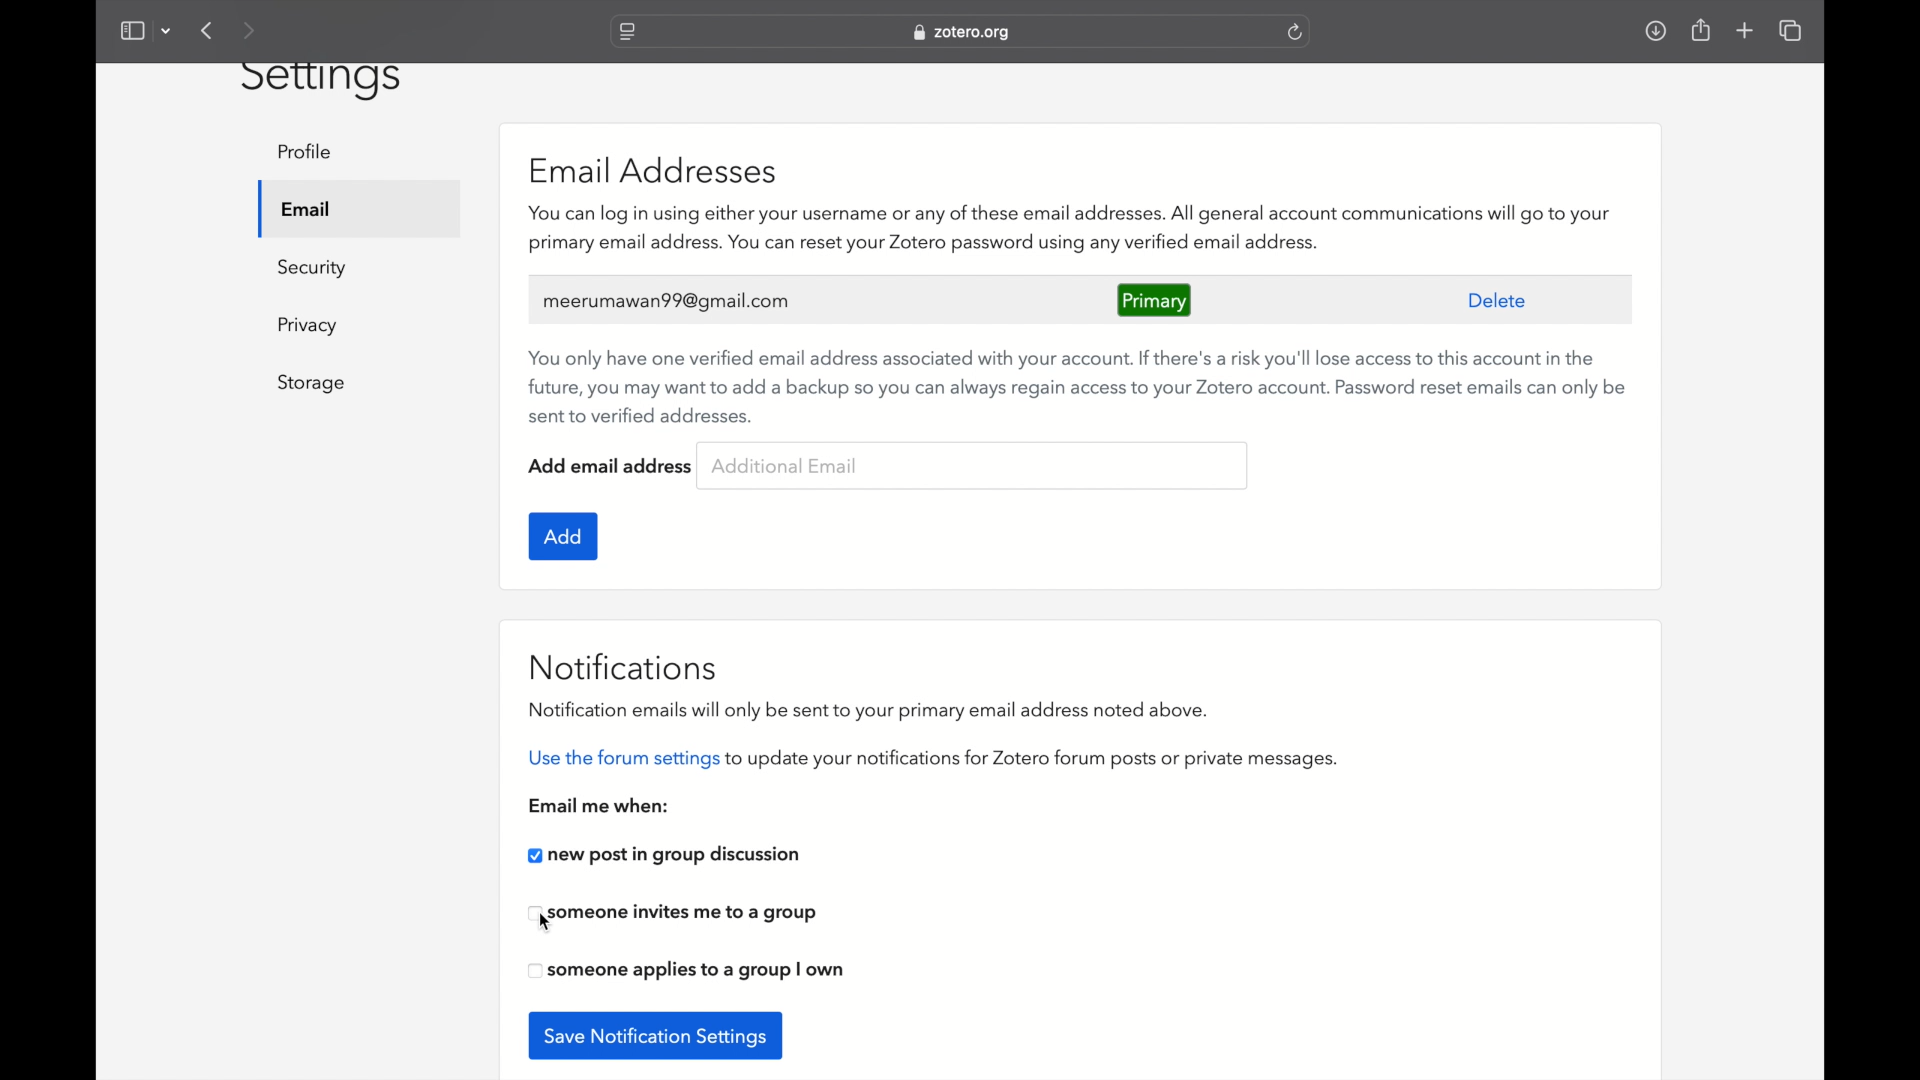  What do you see at coordinates (688, 971) in the screenshot?
I see `checkbox` at bounding box center [688, 971].